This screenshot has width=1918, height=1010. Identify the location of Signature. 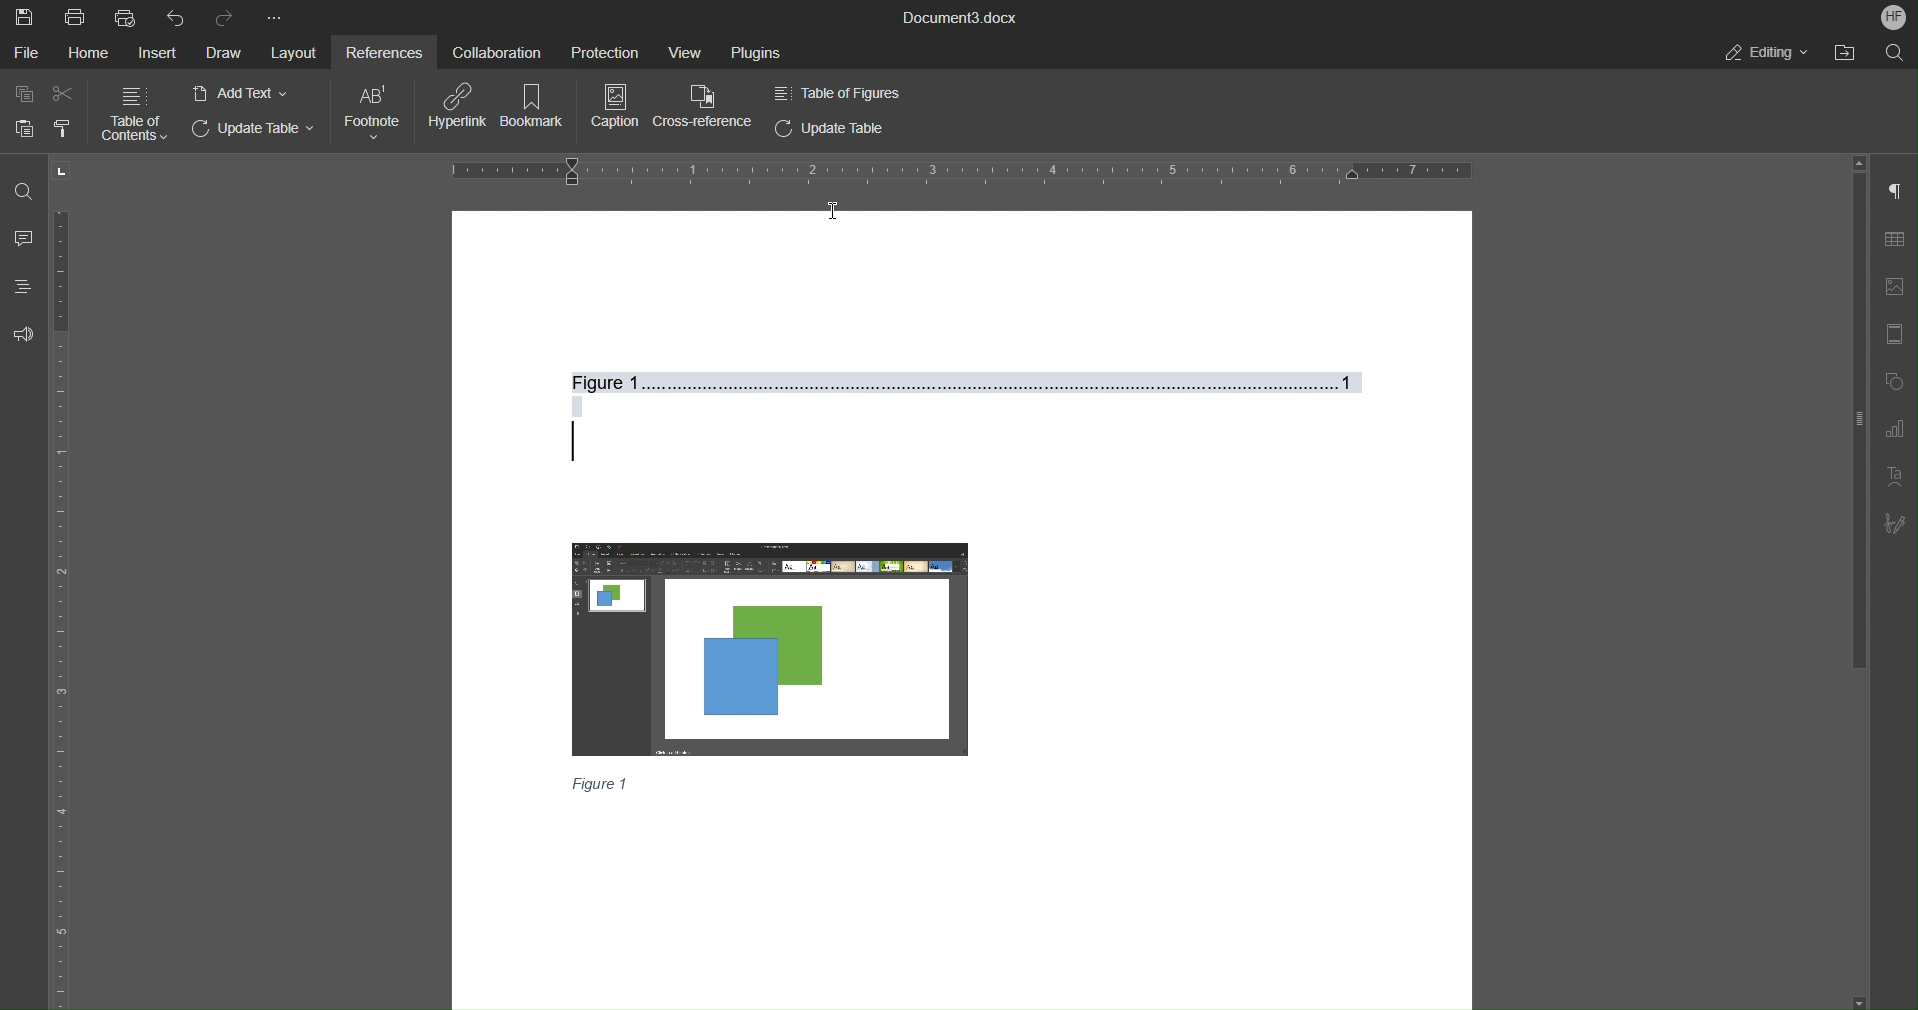
(1896, 527).